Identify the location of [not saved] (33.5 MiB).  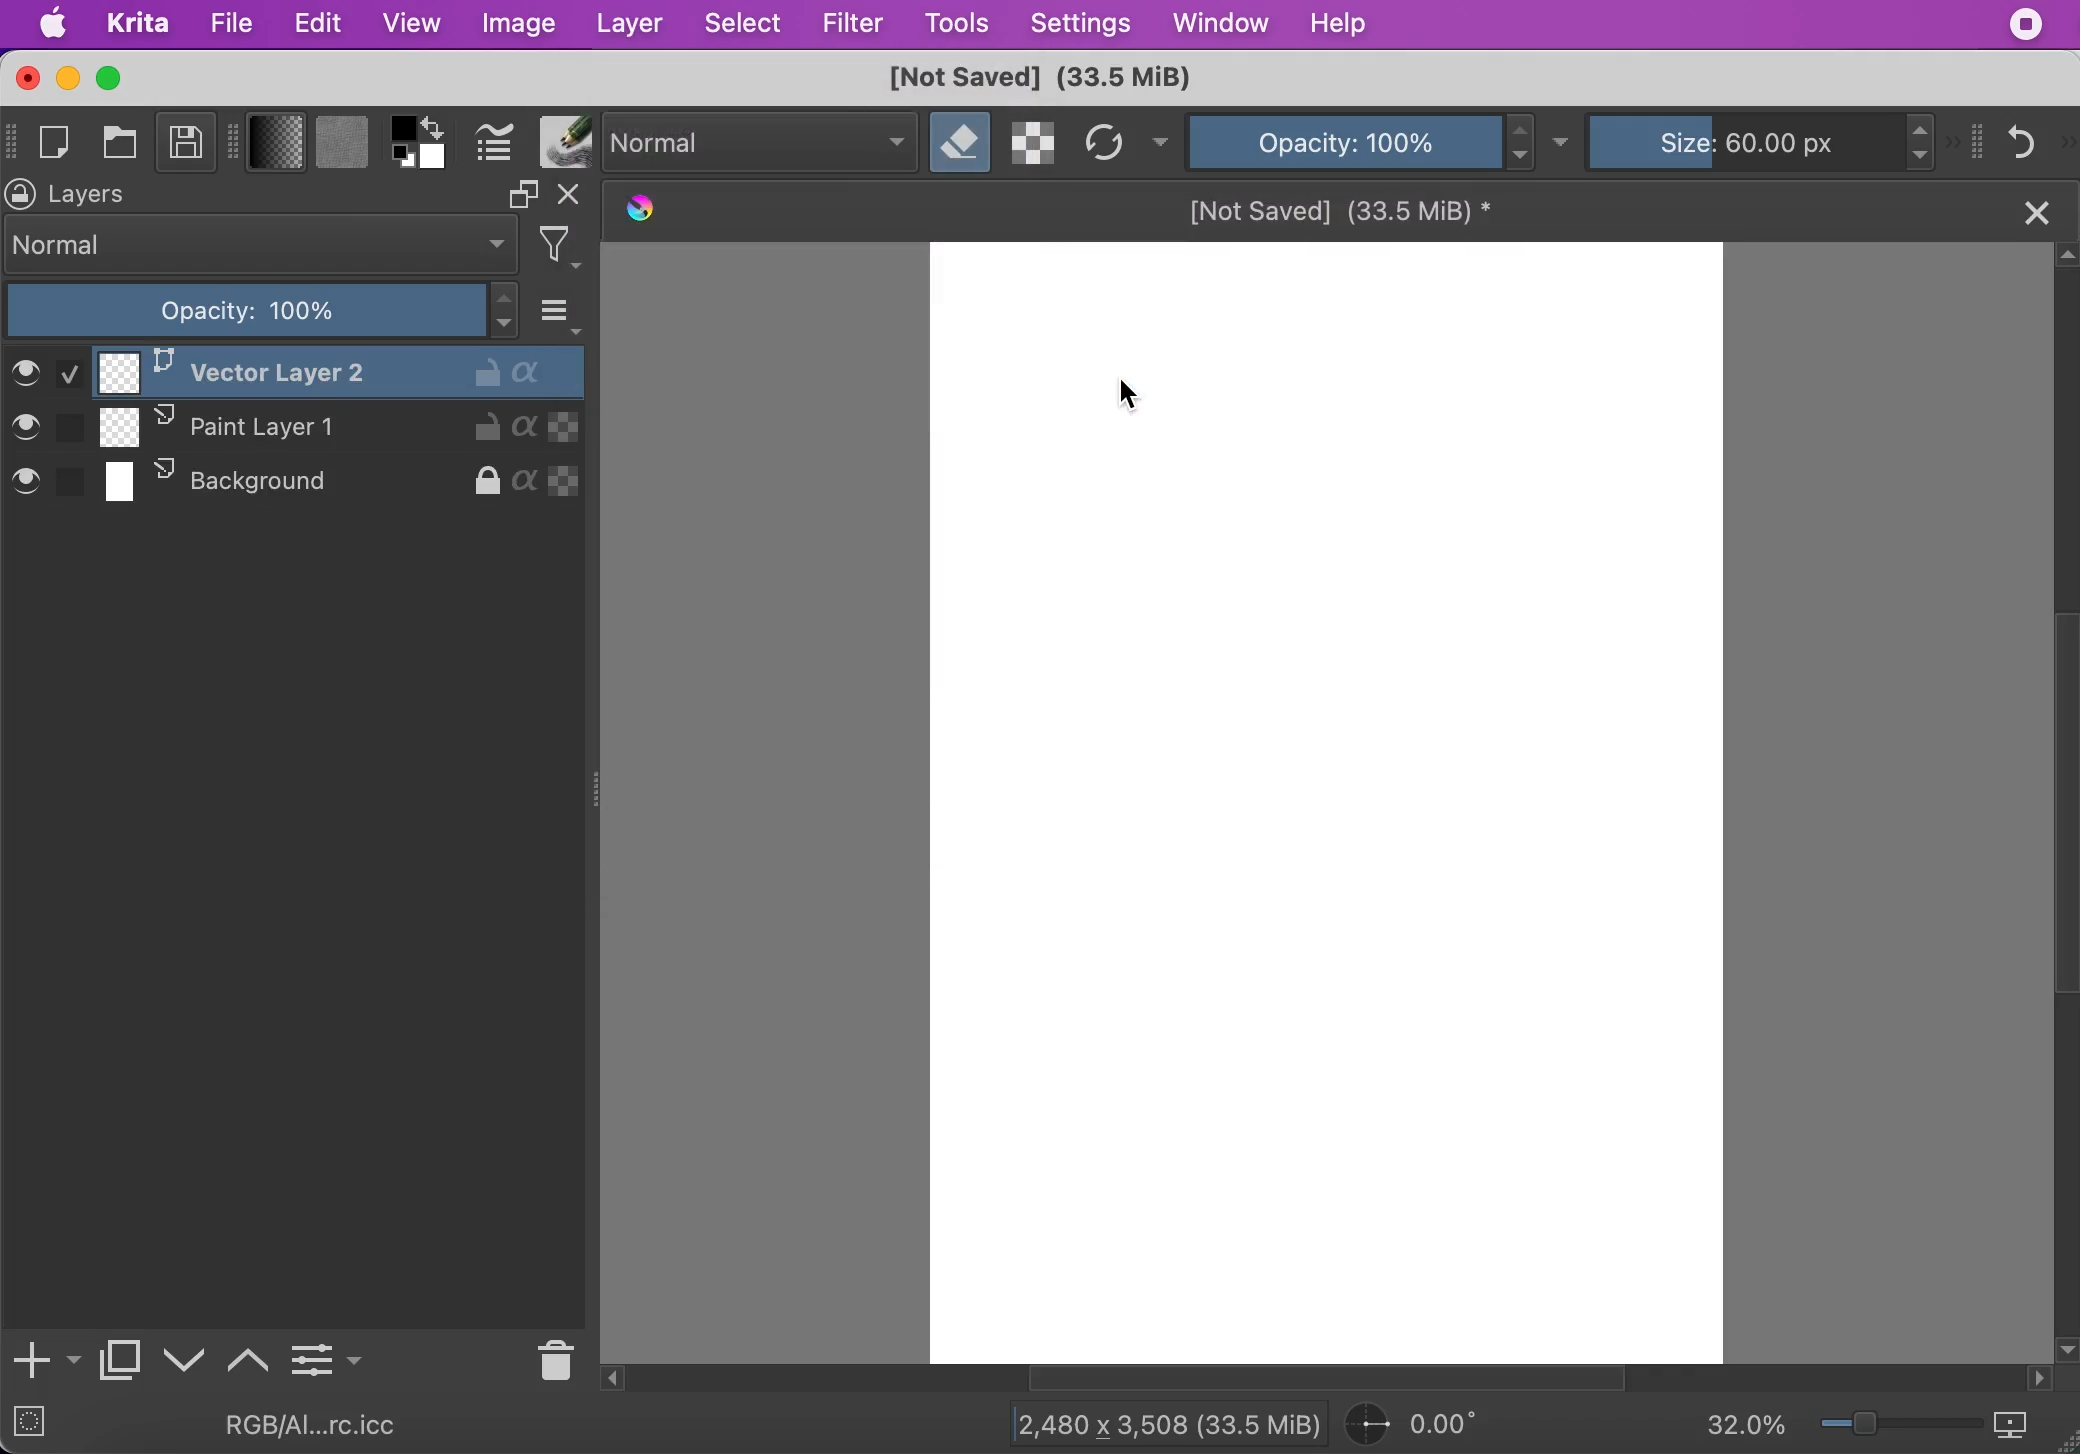
(1036, 79).